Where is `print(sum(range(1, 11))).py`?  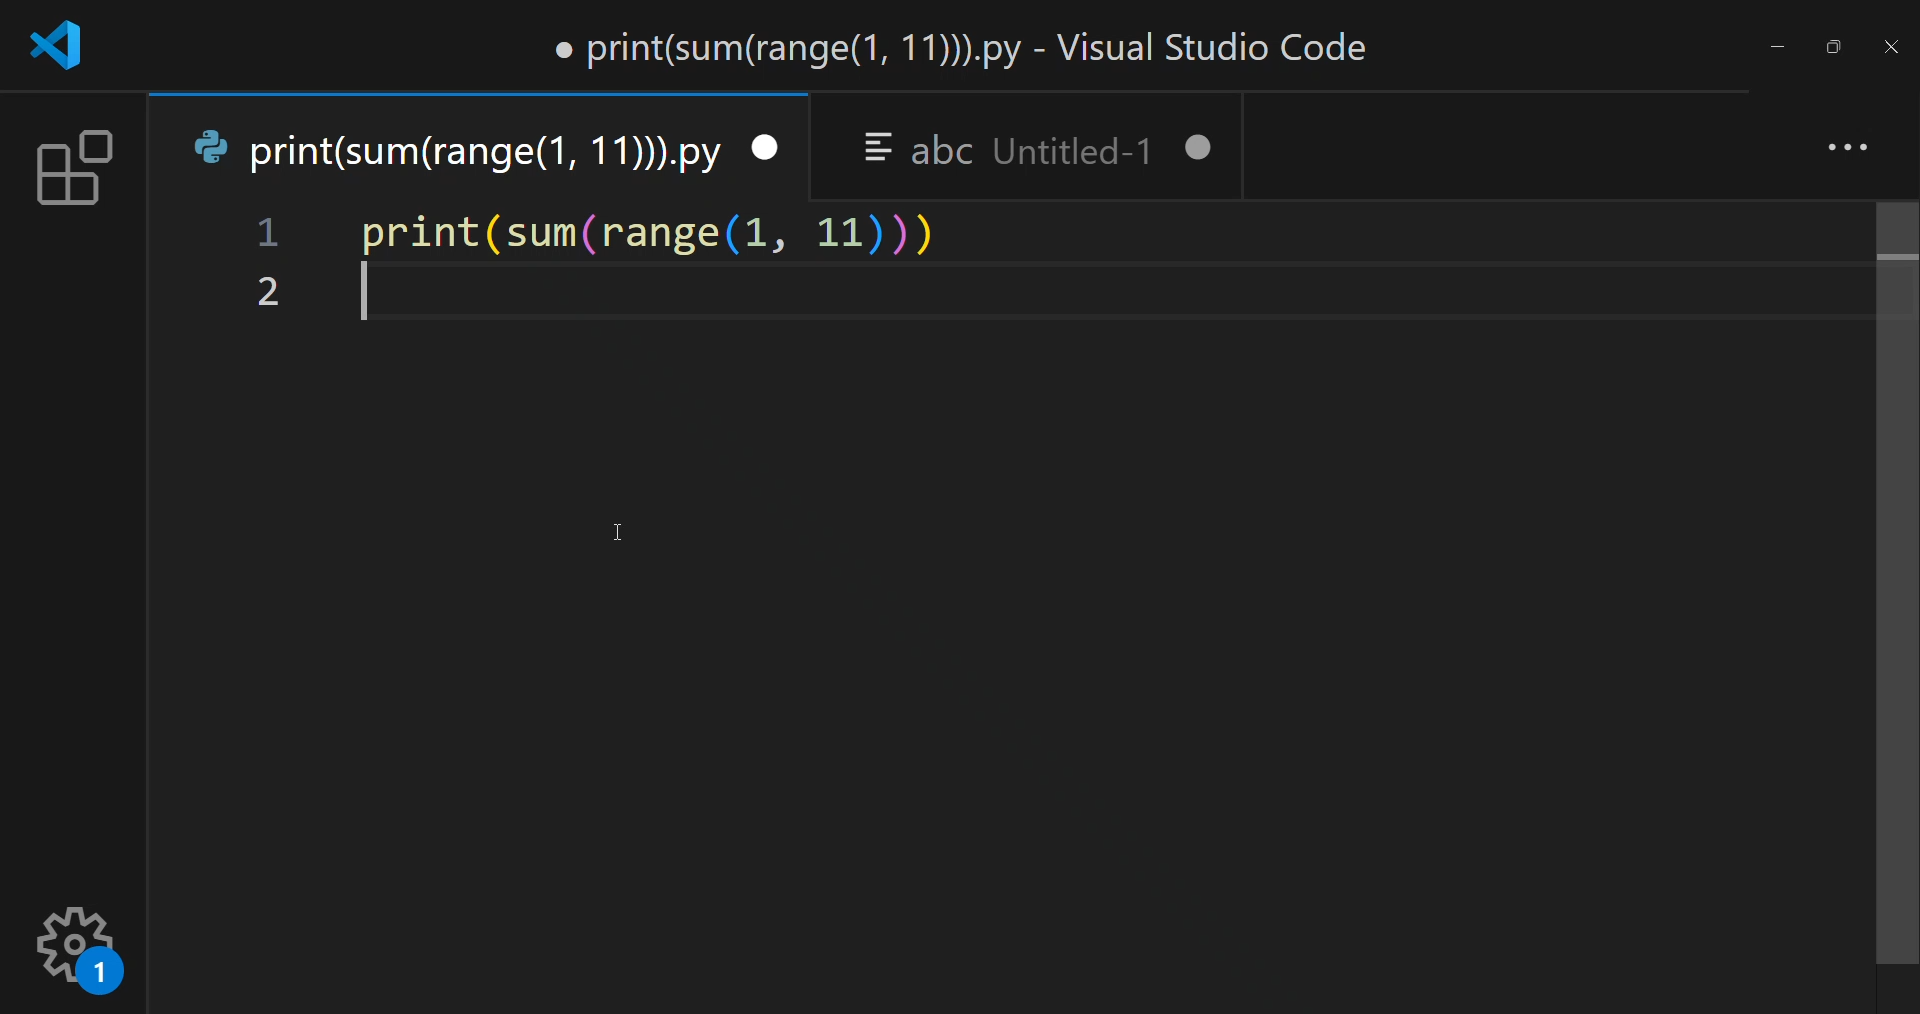 print(sum(range(1, 11))).py is located at coordinates (445, 150).